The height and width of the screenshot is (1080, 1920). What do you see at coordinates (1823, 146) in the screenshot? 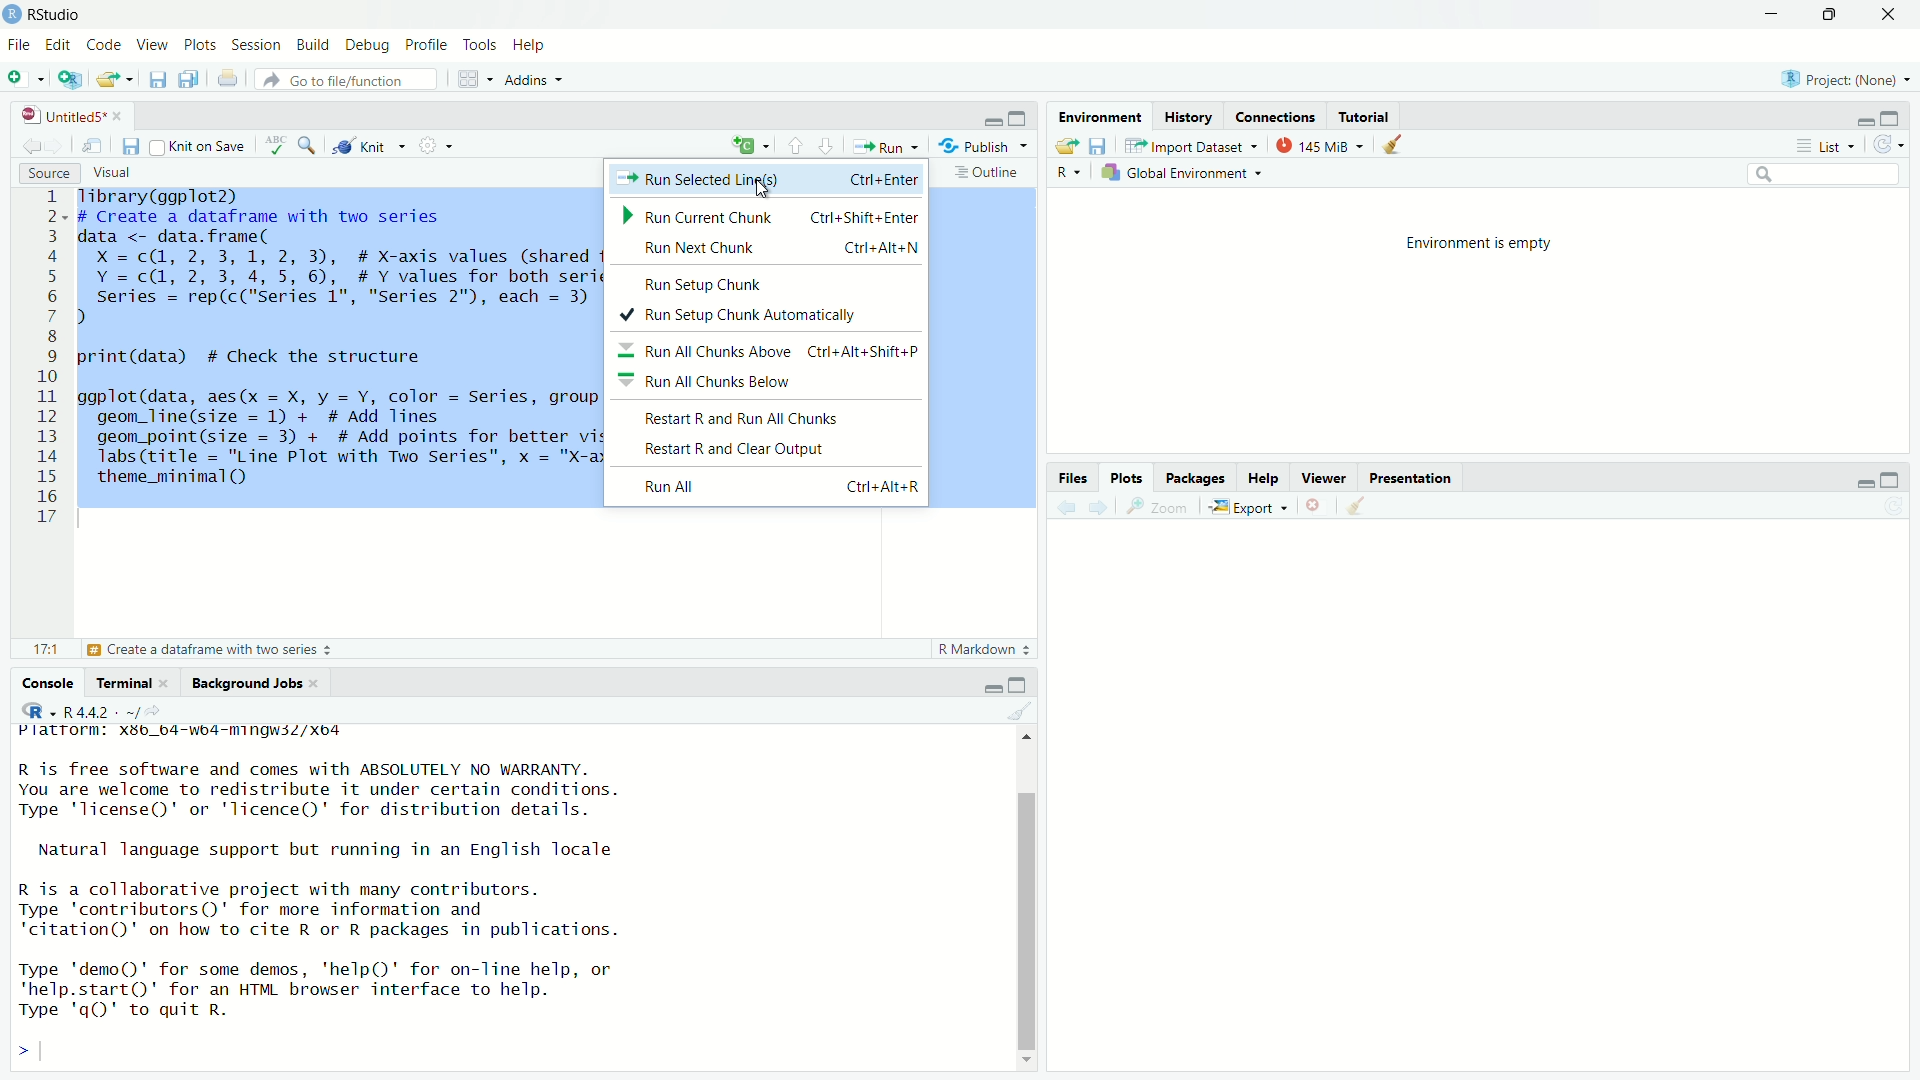
I see `List View` at bounding box center [1823, 146].